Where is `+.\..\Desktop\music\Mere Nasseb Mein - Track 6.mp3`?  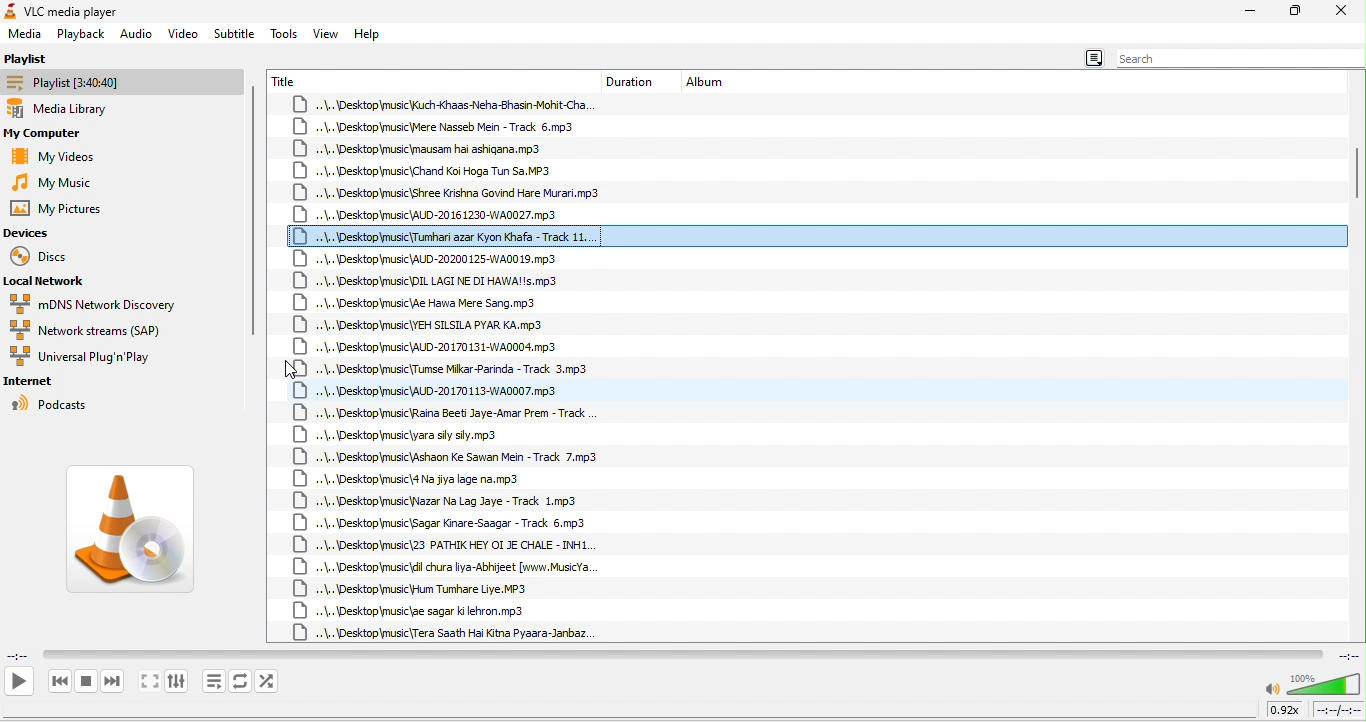
+.\..\Desktop\music\Mere Nasseb Mein - Track 6.mp3 is located at coordinates (443, 126).